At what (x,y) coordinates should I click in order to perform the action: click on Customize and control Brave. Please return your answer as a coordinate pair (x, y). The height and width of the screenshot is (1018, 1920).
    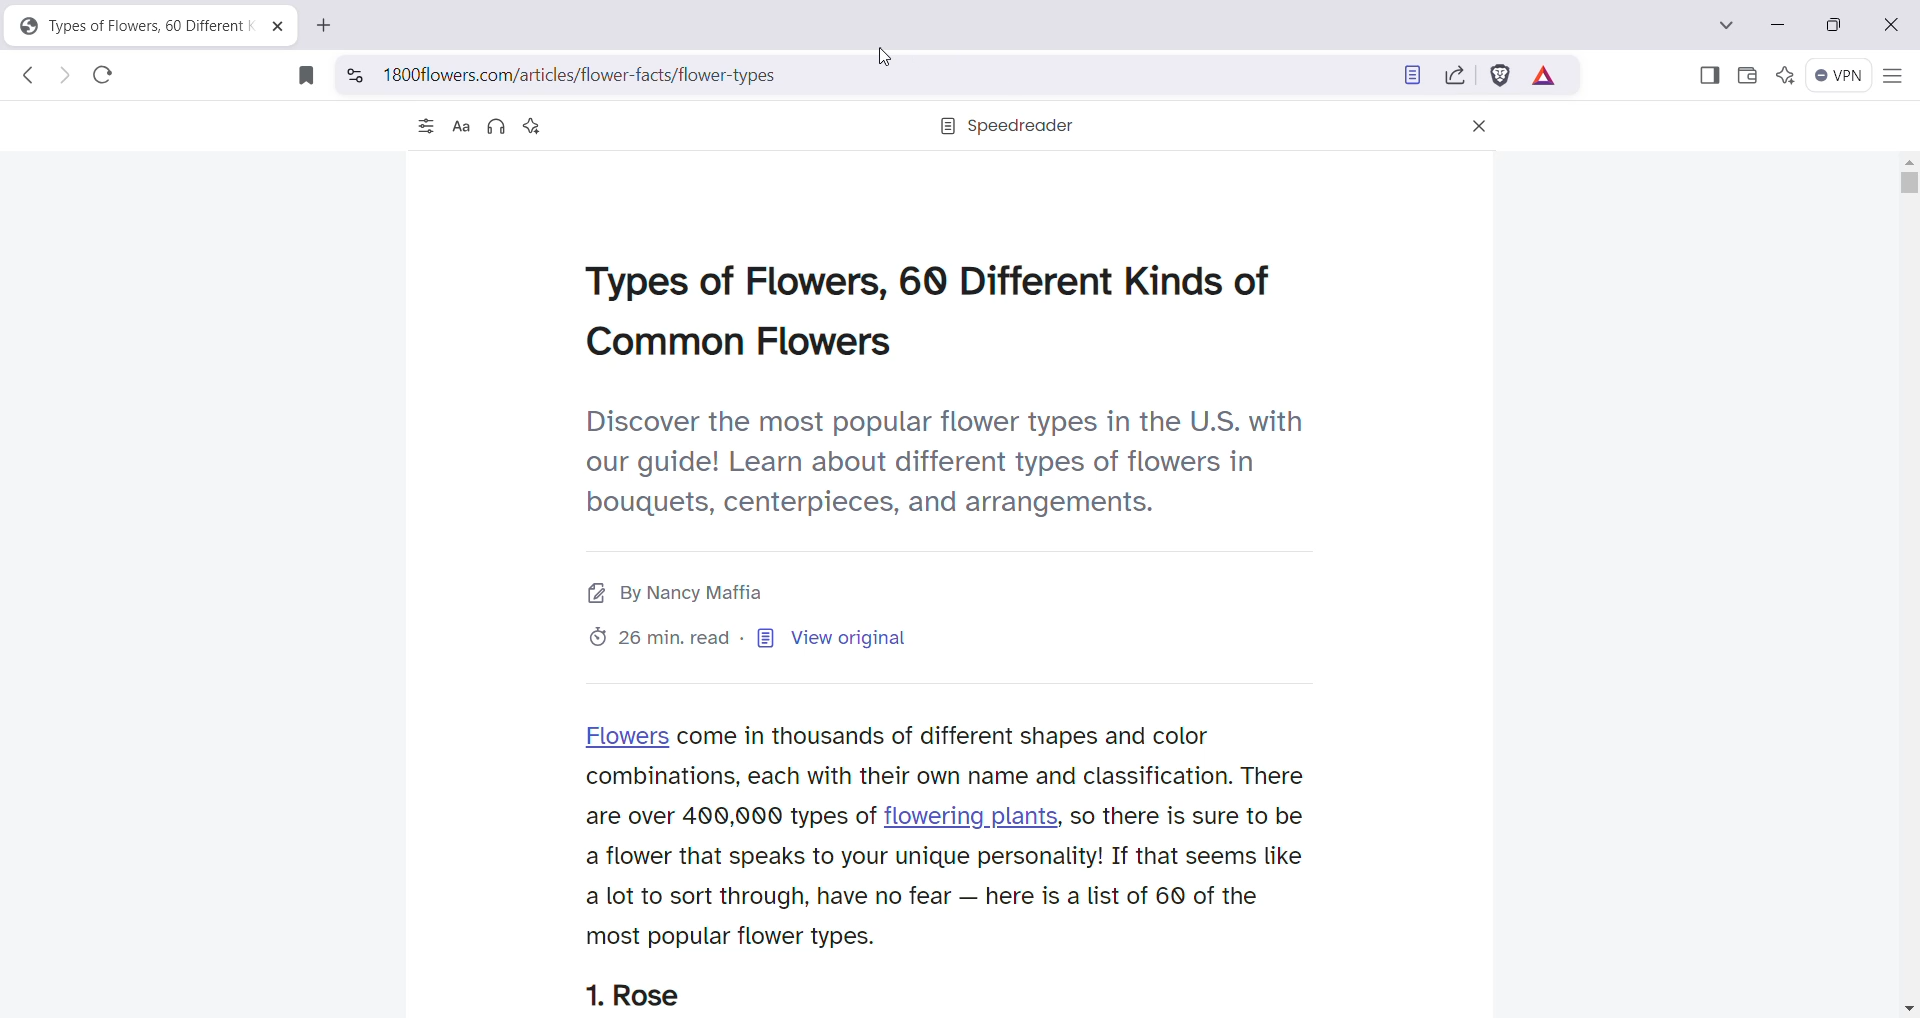
    Looking at the image, I should click on (1891, 77).